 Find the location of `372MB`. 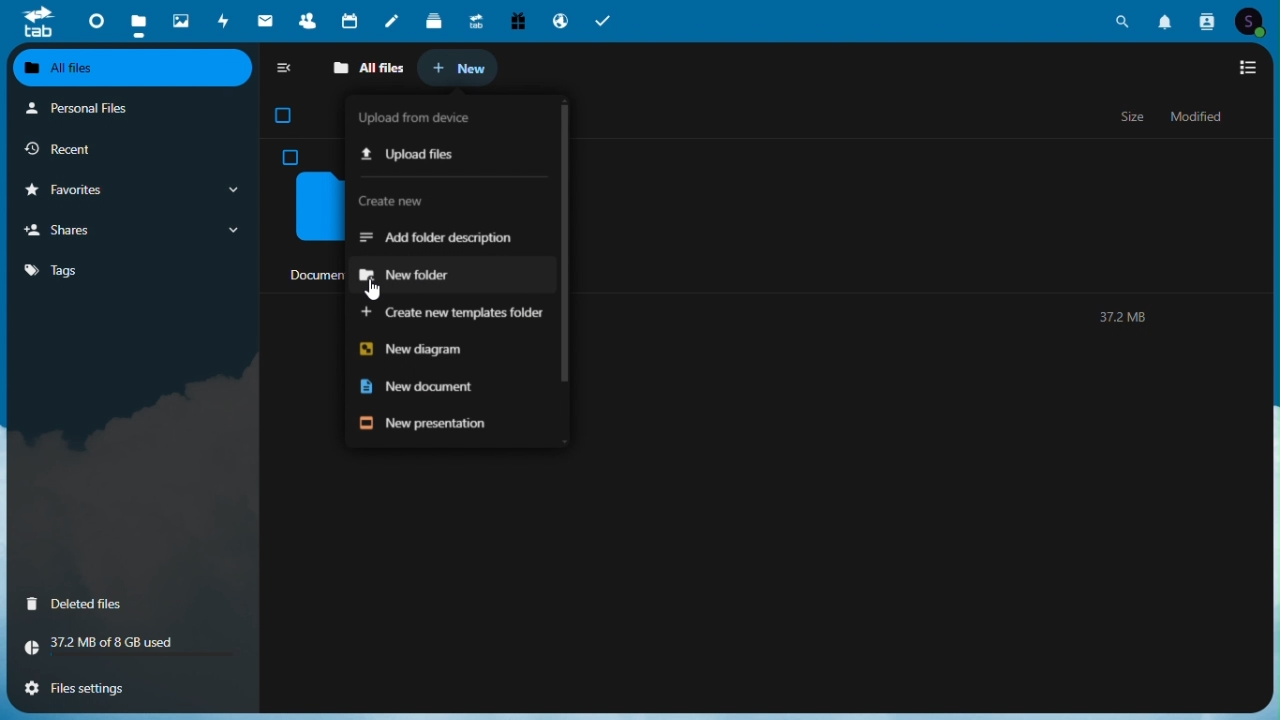

372MB is located at coordinates (1120, 315).